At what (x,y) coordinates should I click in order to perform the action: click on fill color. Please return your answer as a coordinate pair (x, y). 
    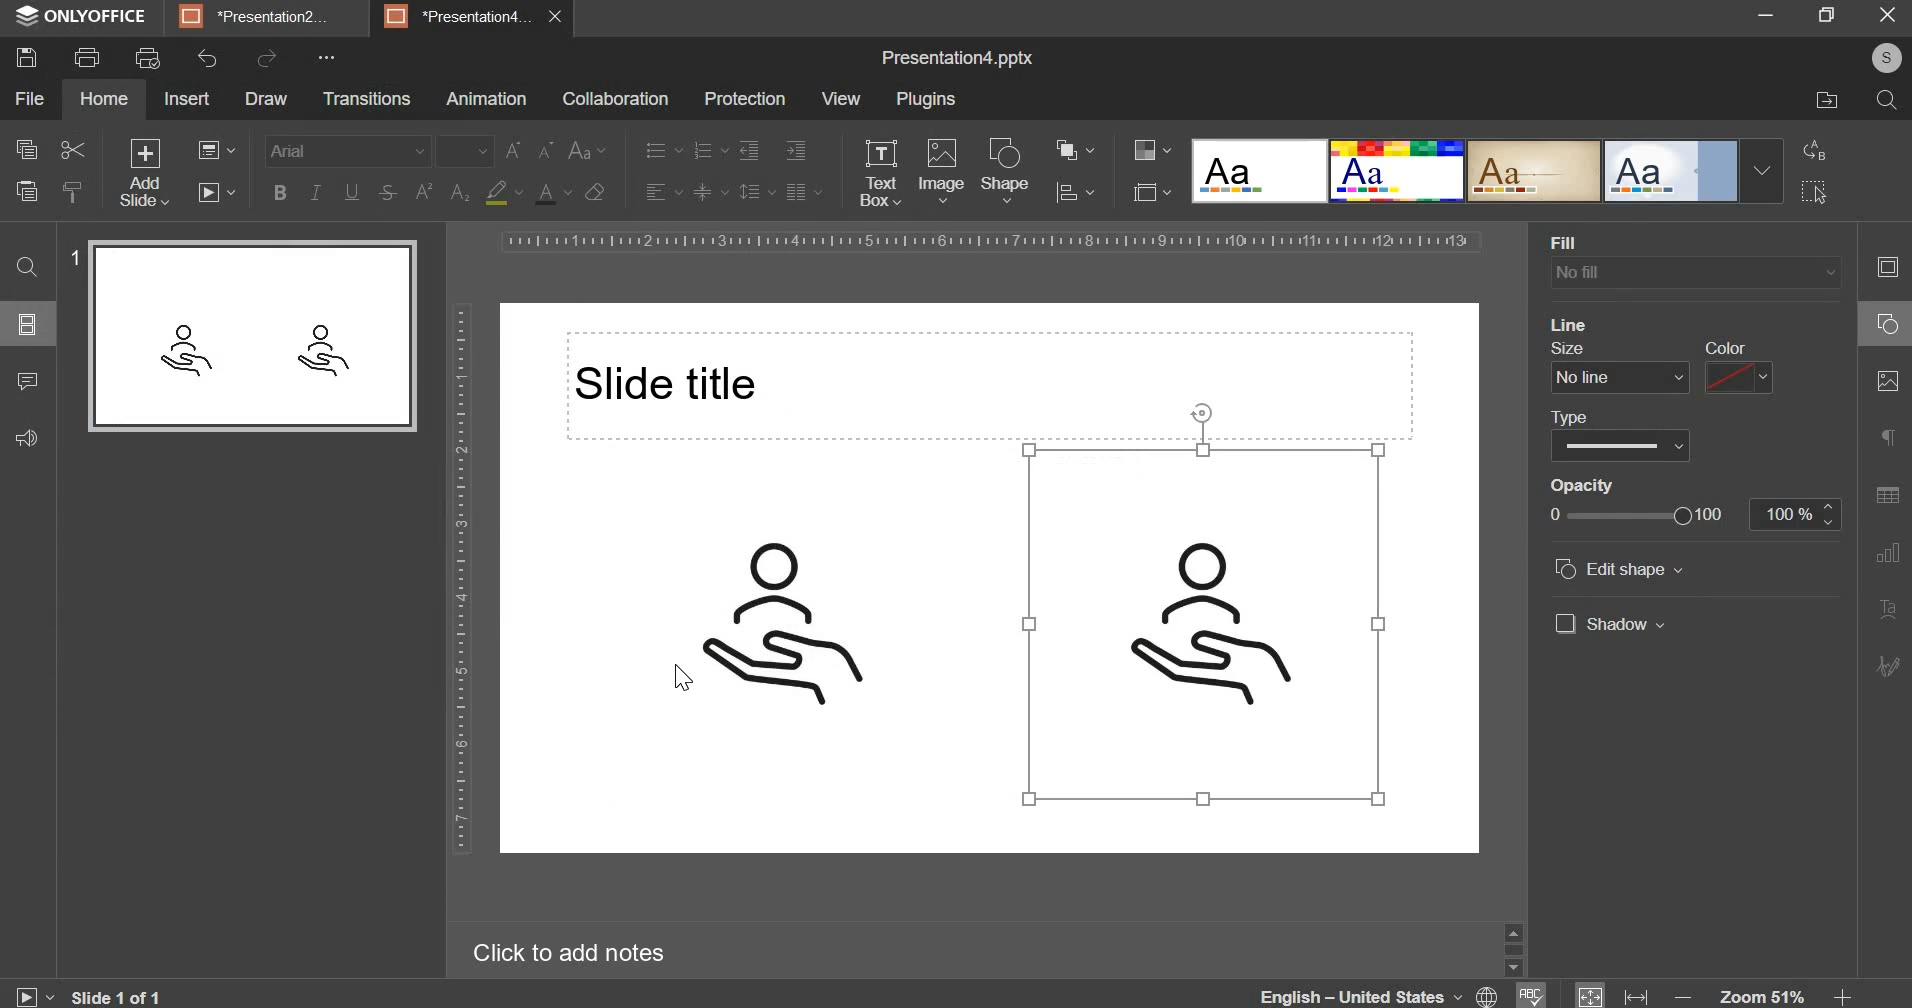
    Looking at the image, I should click on (501, 193).